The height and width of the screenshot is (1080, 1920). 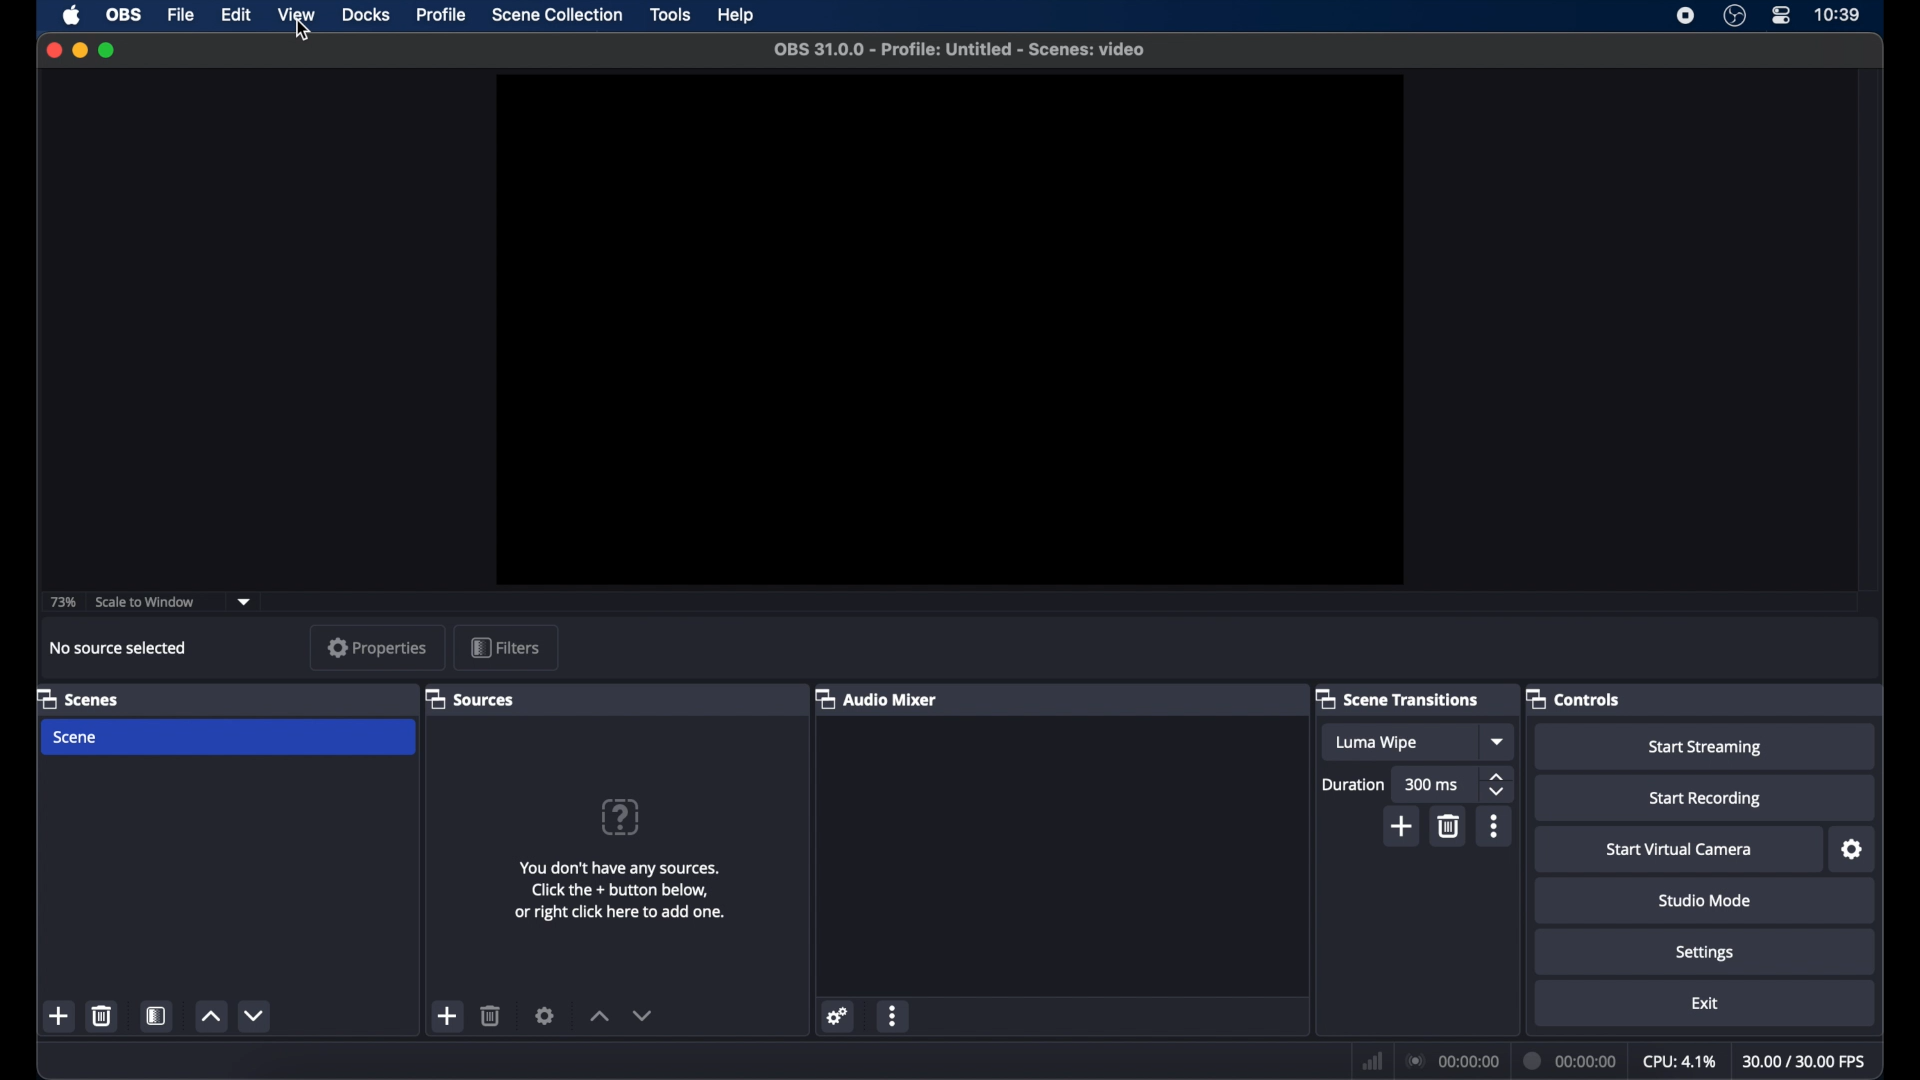 I want to click on question mark icon, so click(x=622, y=817).